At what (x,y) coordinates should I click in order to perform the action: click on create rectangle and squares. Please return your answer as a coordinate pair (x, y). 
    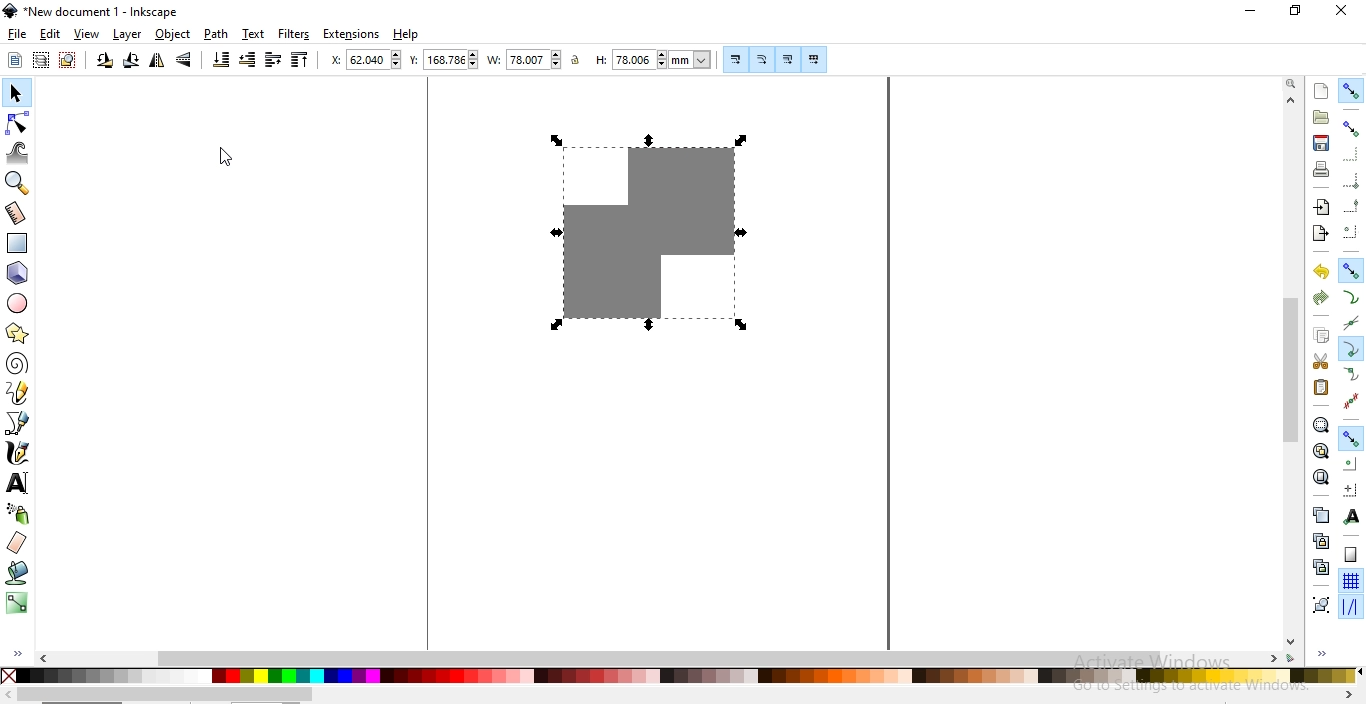
    Looking at the image, I should click on (18, 243).